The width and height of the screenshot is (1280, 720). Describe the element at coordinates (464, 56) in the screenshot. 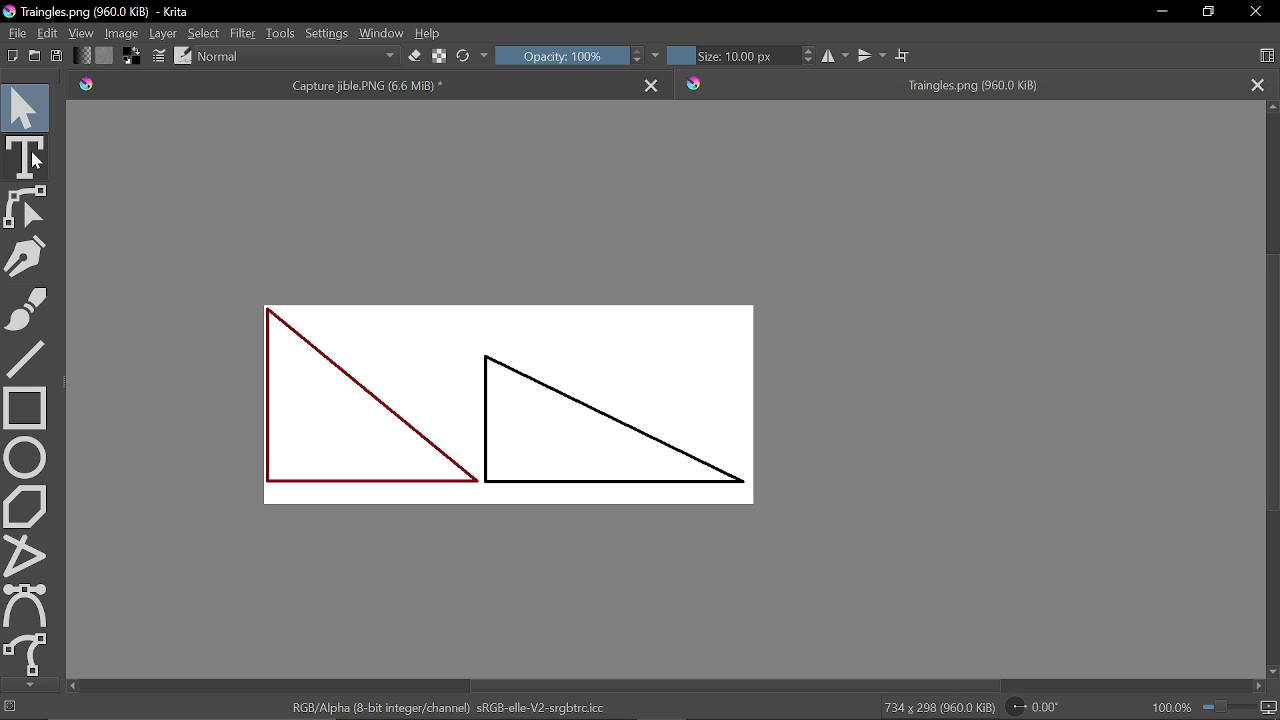

I see `Choose brush preset` at that location.